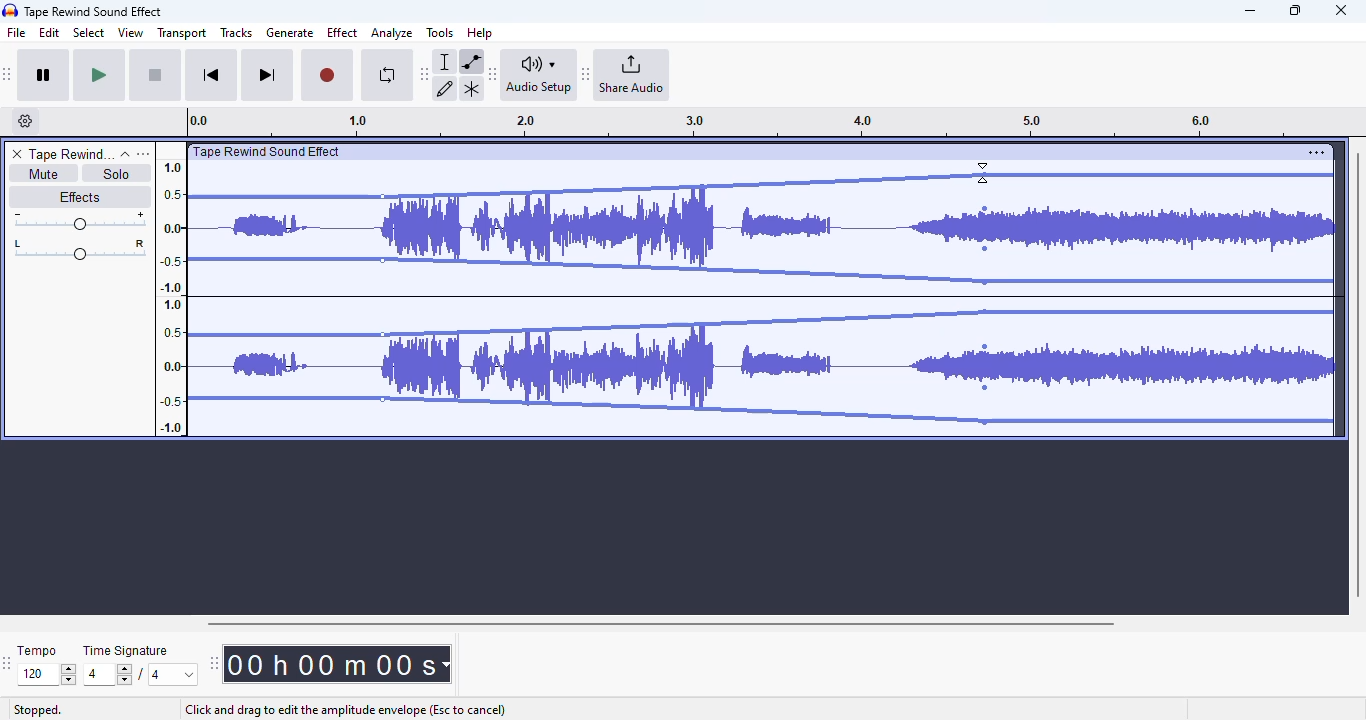 This screenshot has height=720, width=1366. Describe the element at coordinates (1147, 290) in the screenshot. I see `volume increased` at that location.